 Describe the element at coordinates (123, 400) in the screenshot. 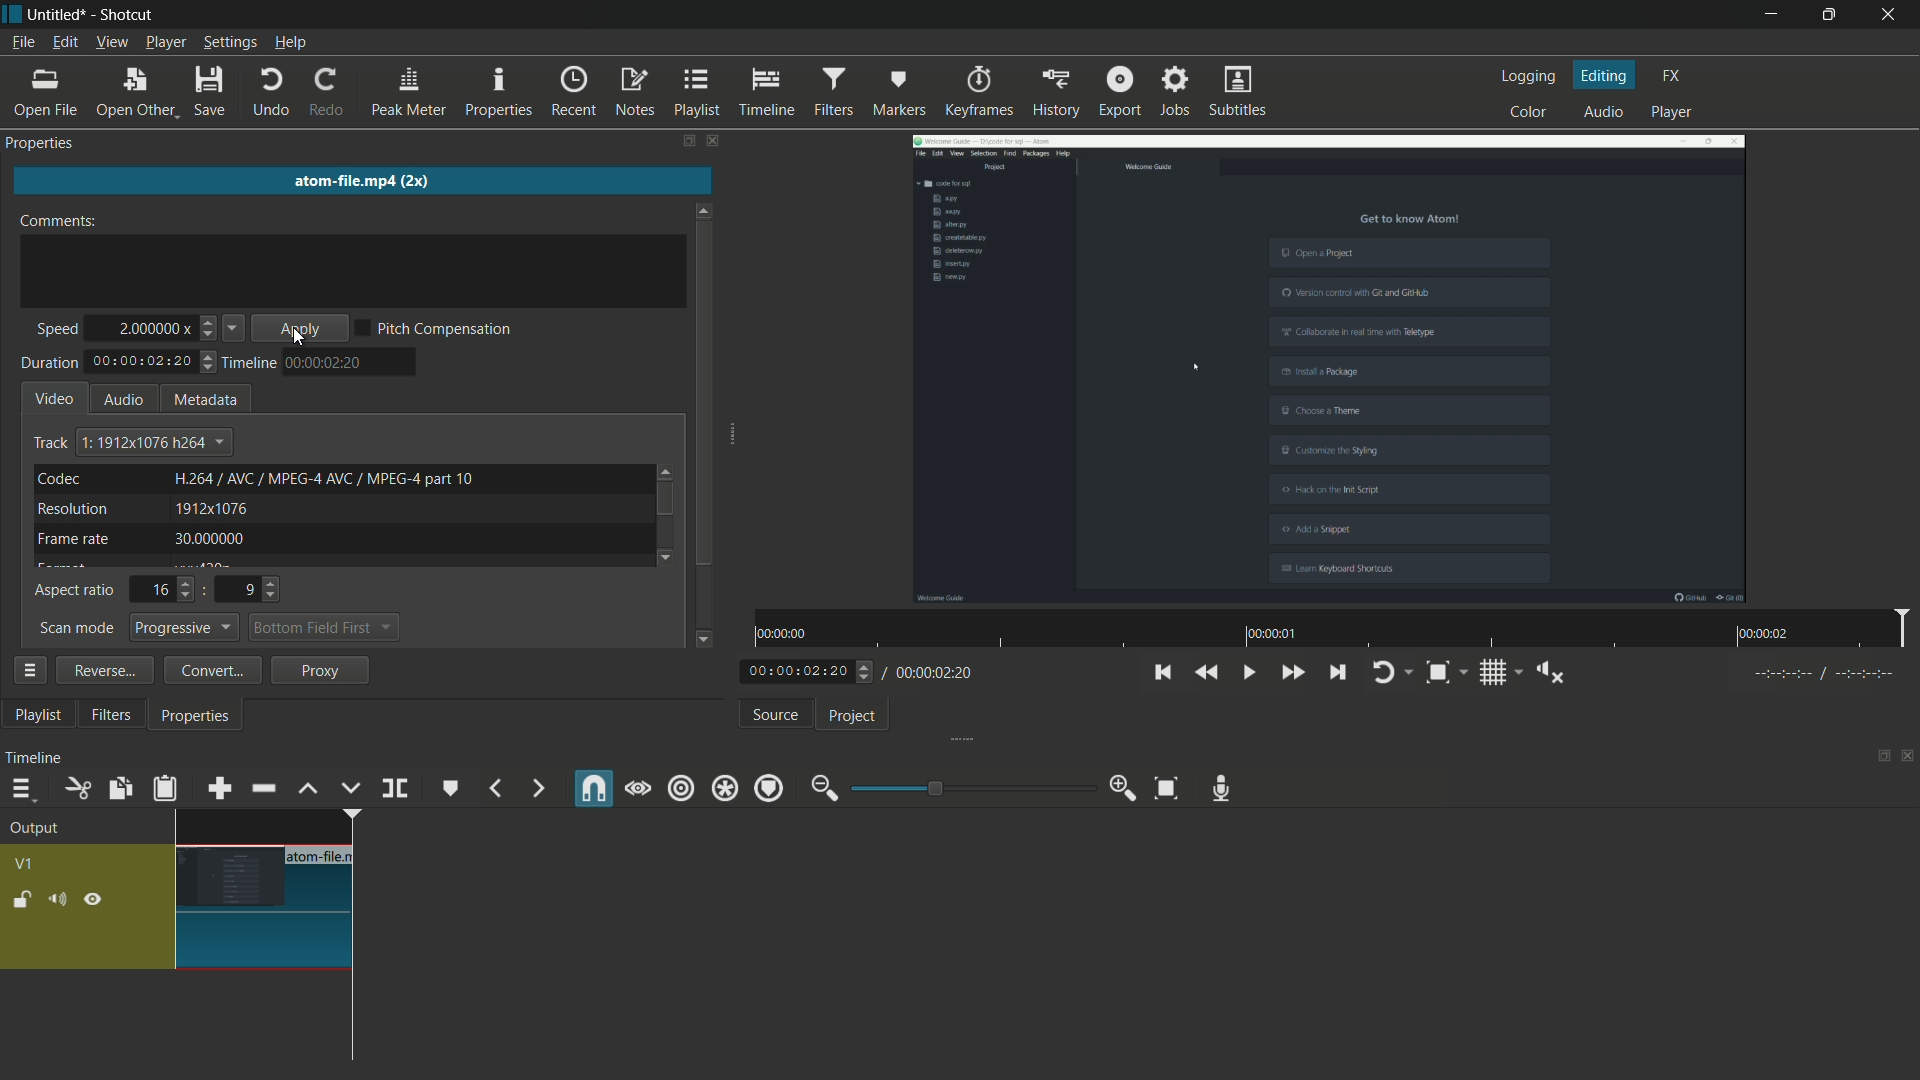

I see `audio` at that location.